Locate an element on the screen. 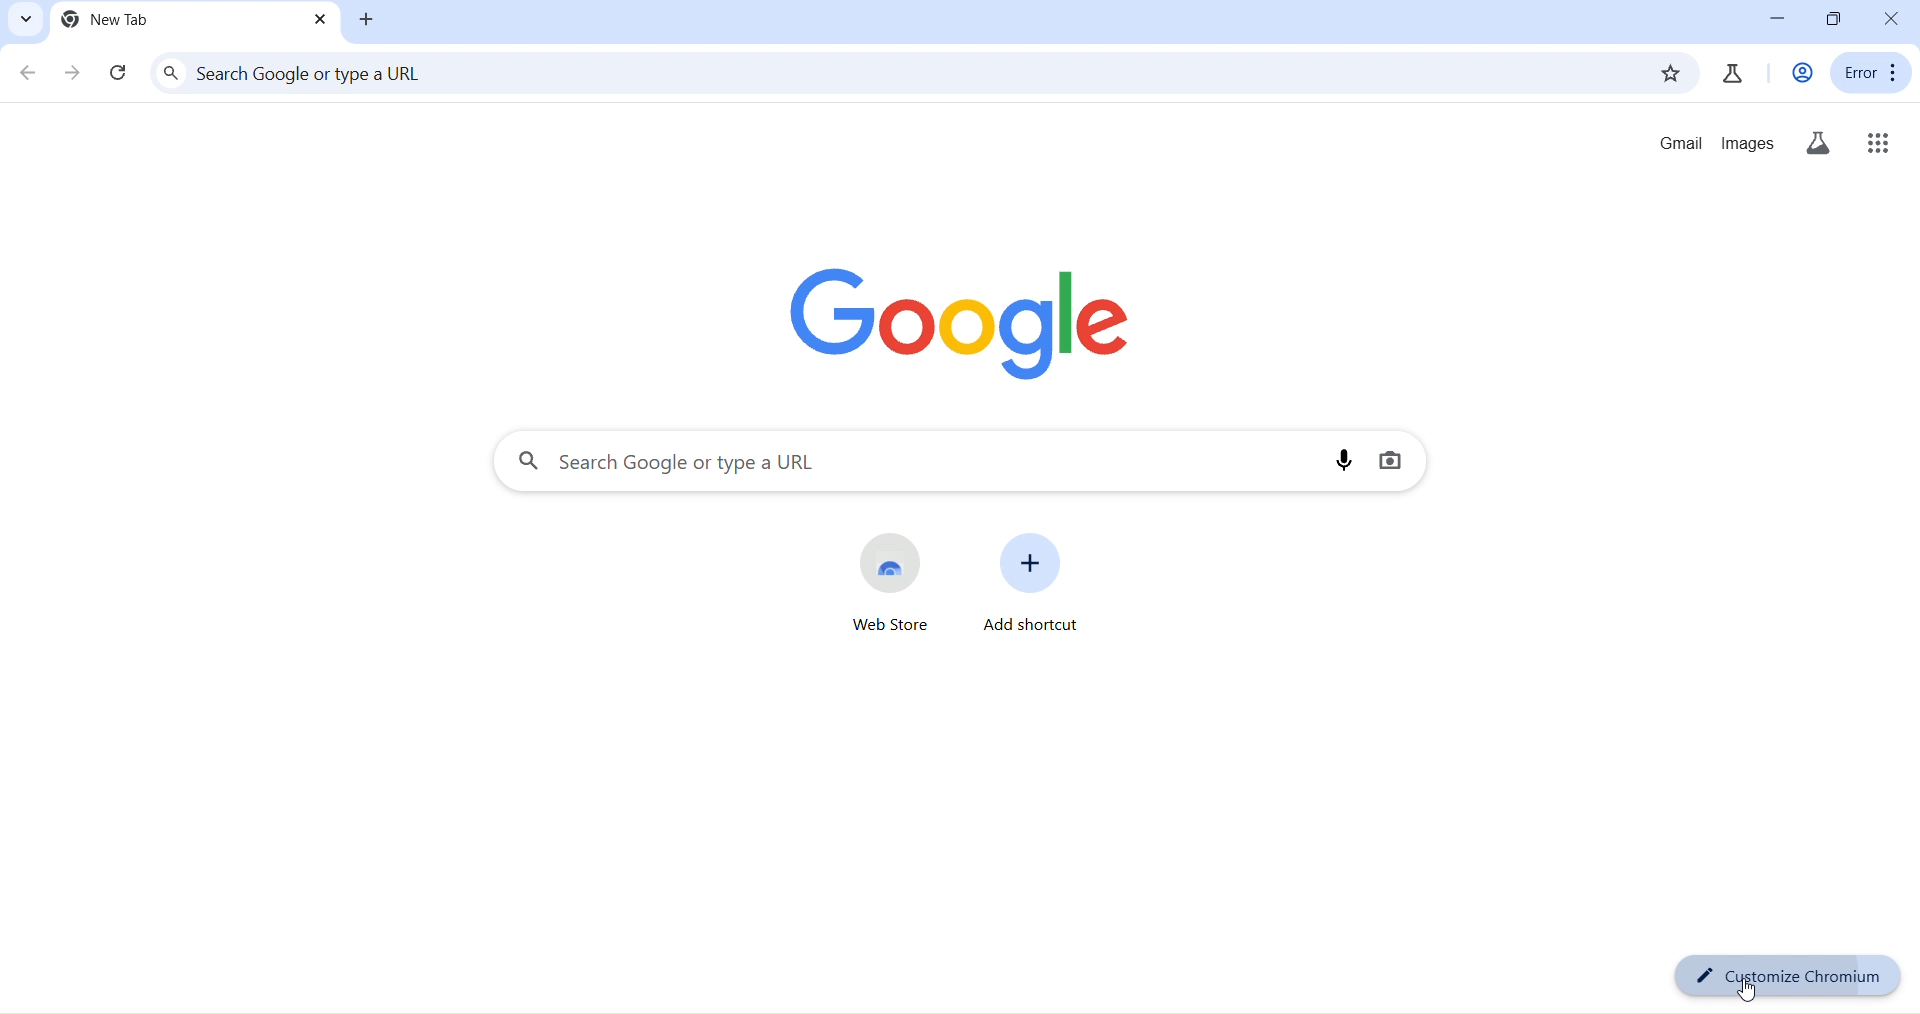  search labs is located at coordinates (1732, 73).